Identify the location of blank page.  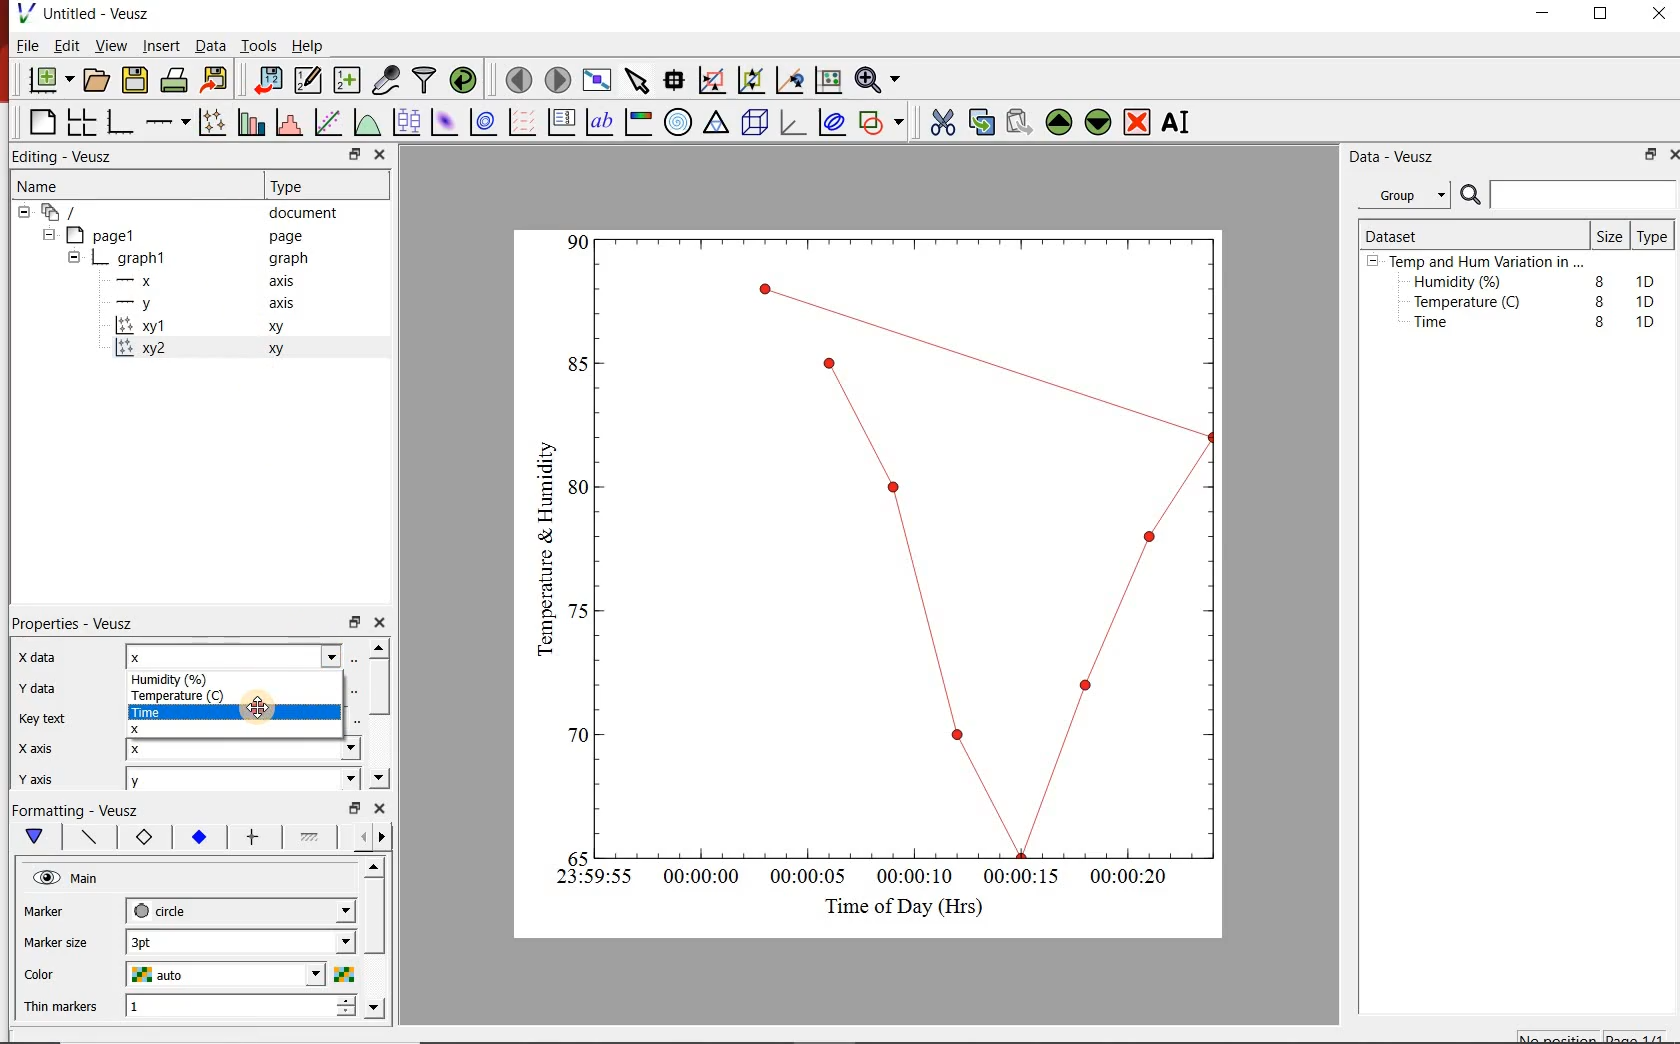
(40, 120).